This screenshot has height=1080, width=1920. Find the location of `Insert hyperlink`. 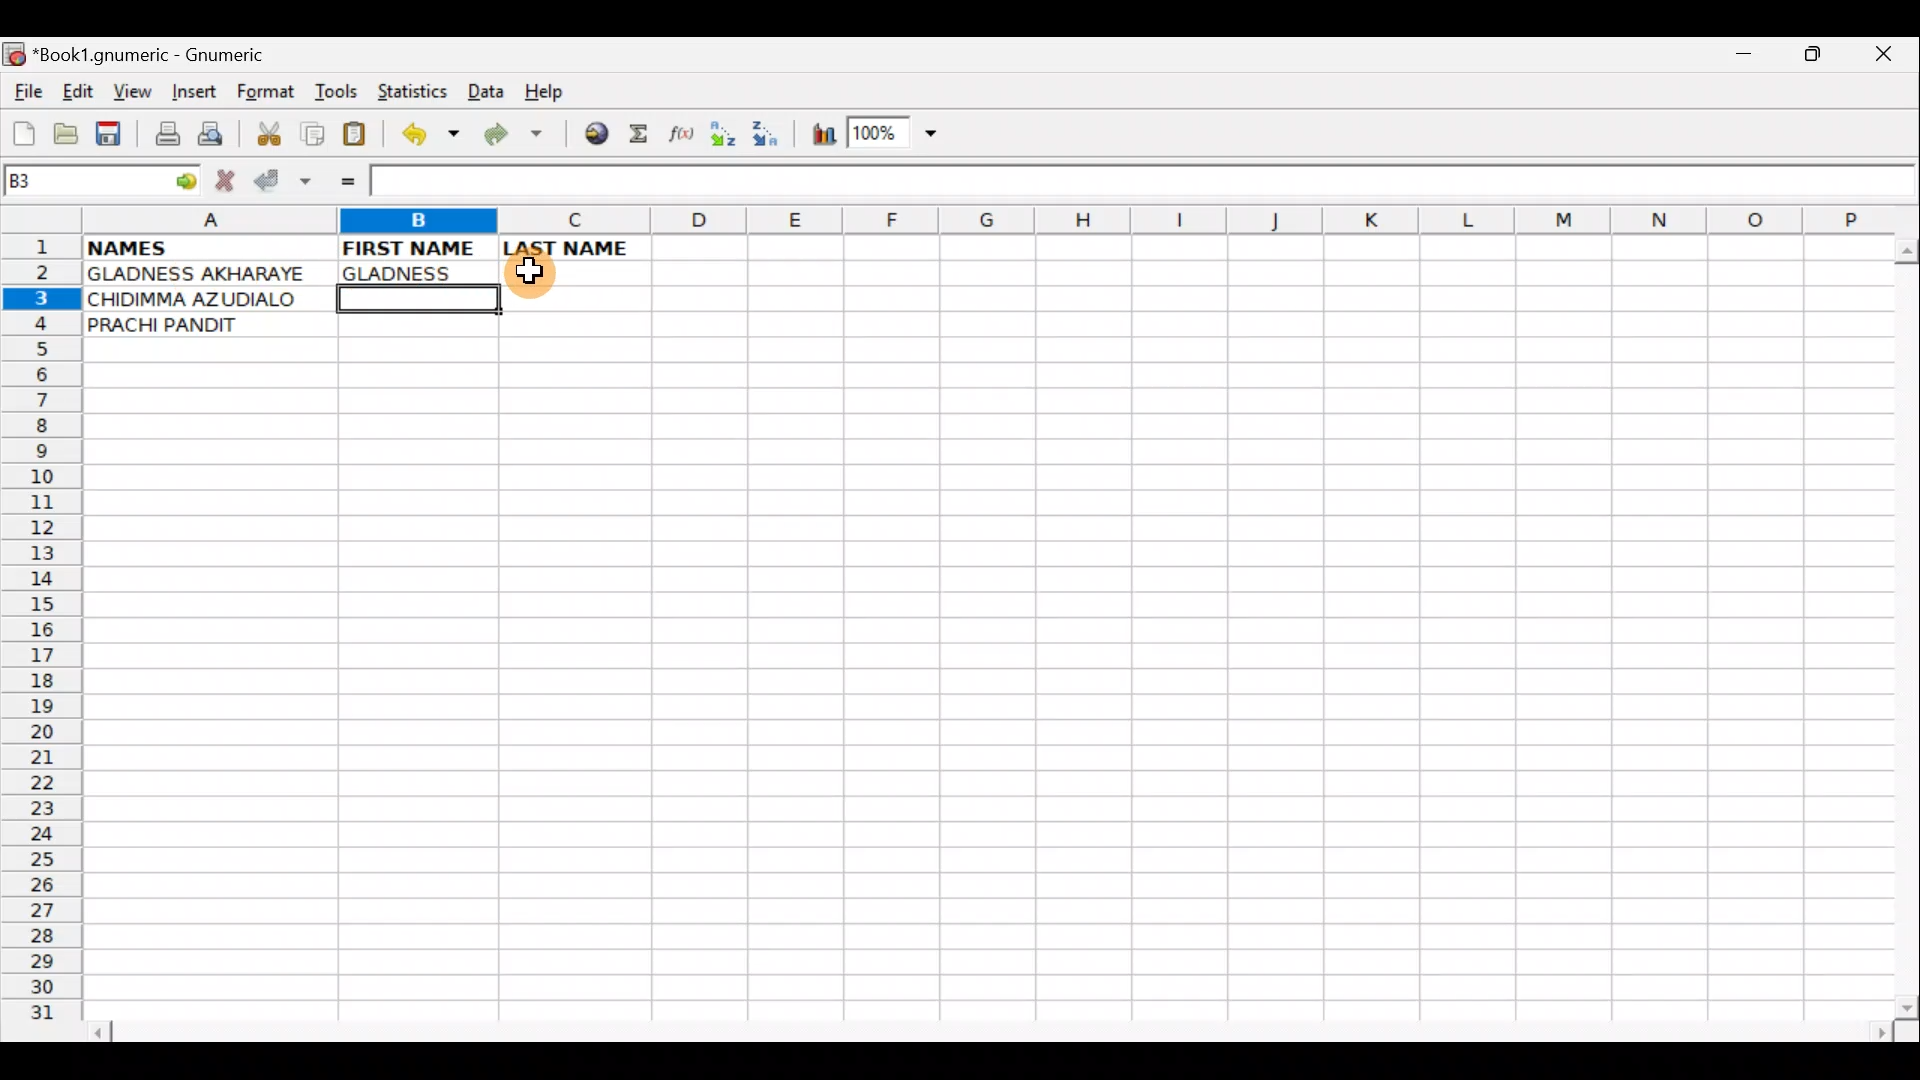

Insert hyperlink is located at coordinates (593, 135).